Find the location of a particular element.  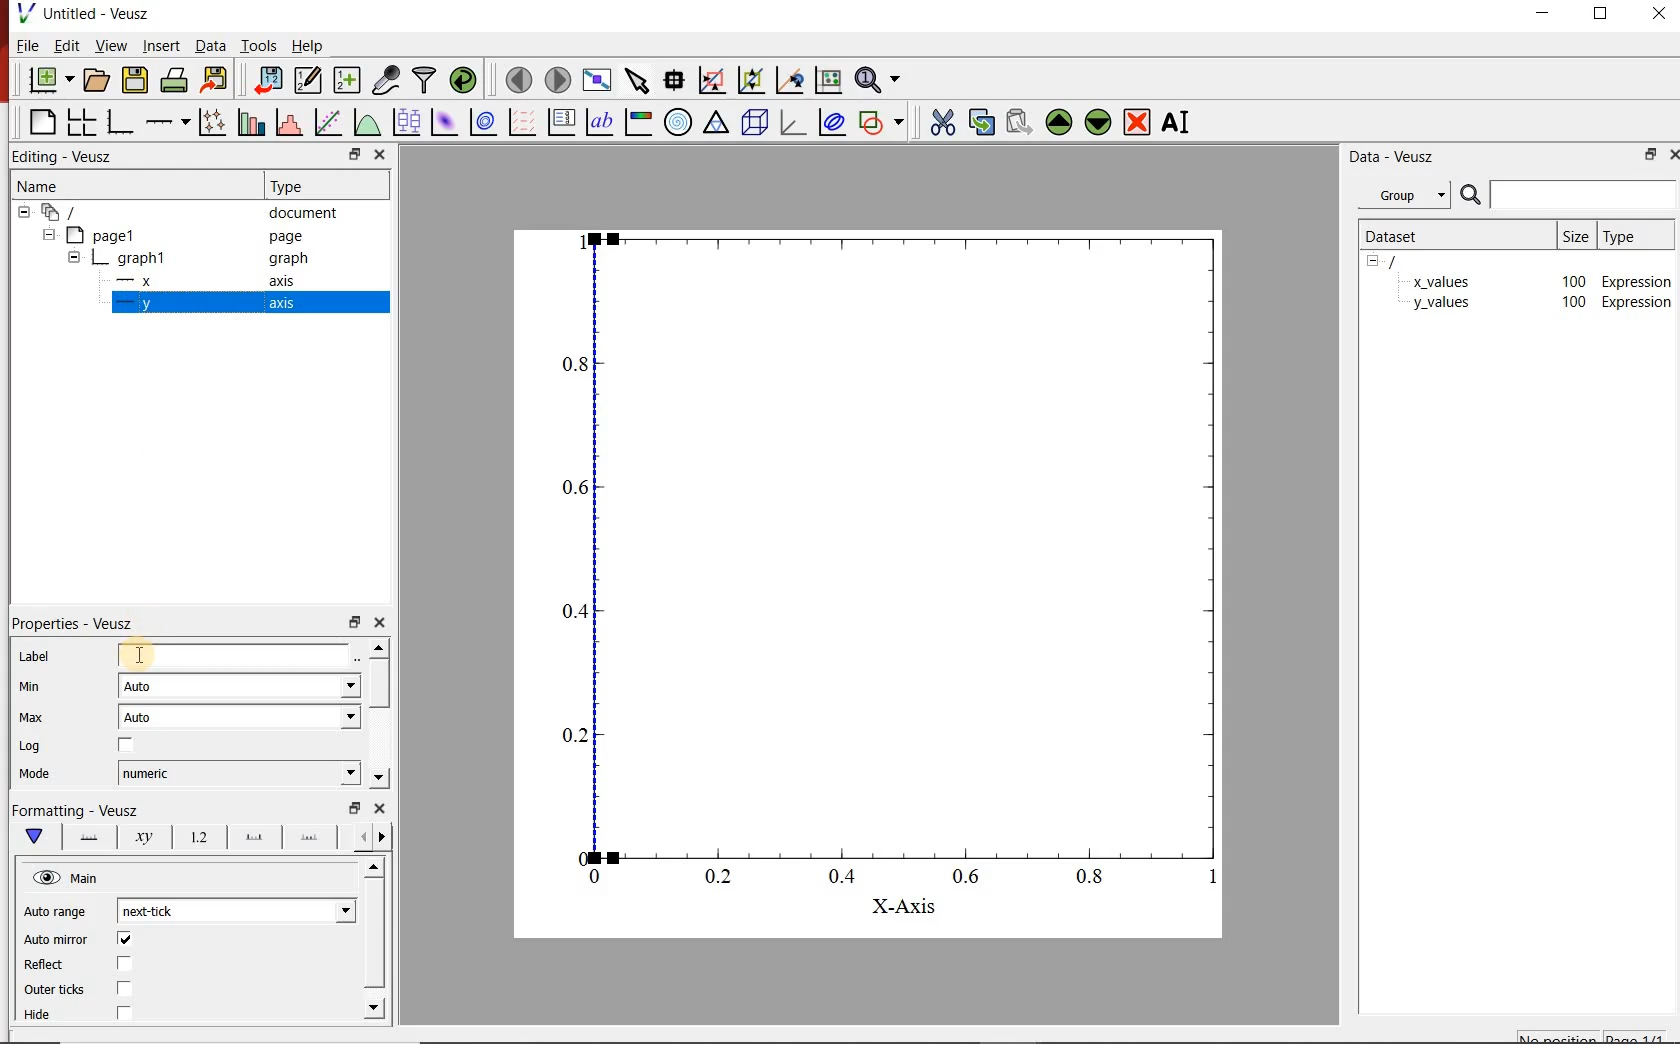

major ticks is located at coordinates (255, 837).